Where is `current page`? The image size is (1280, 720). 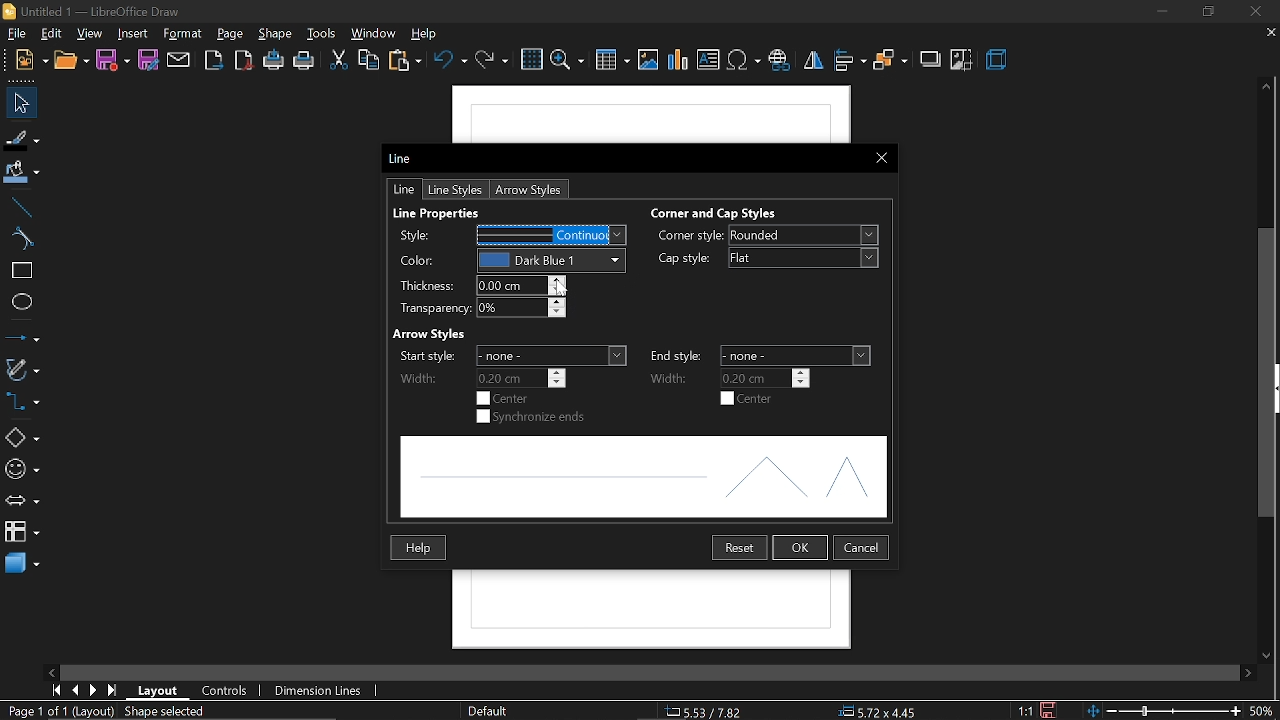 current page is located at coordinates (59, 712).